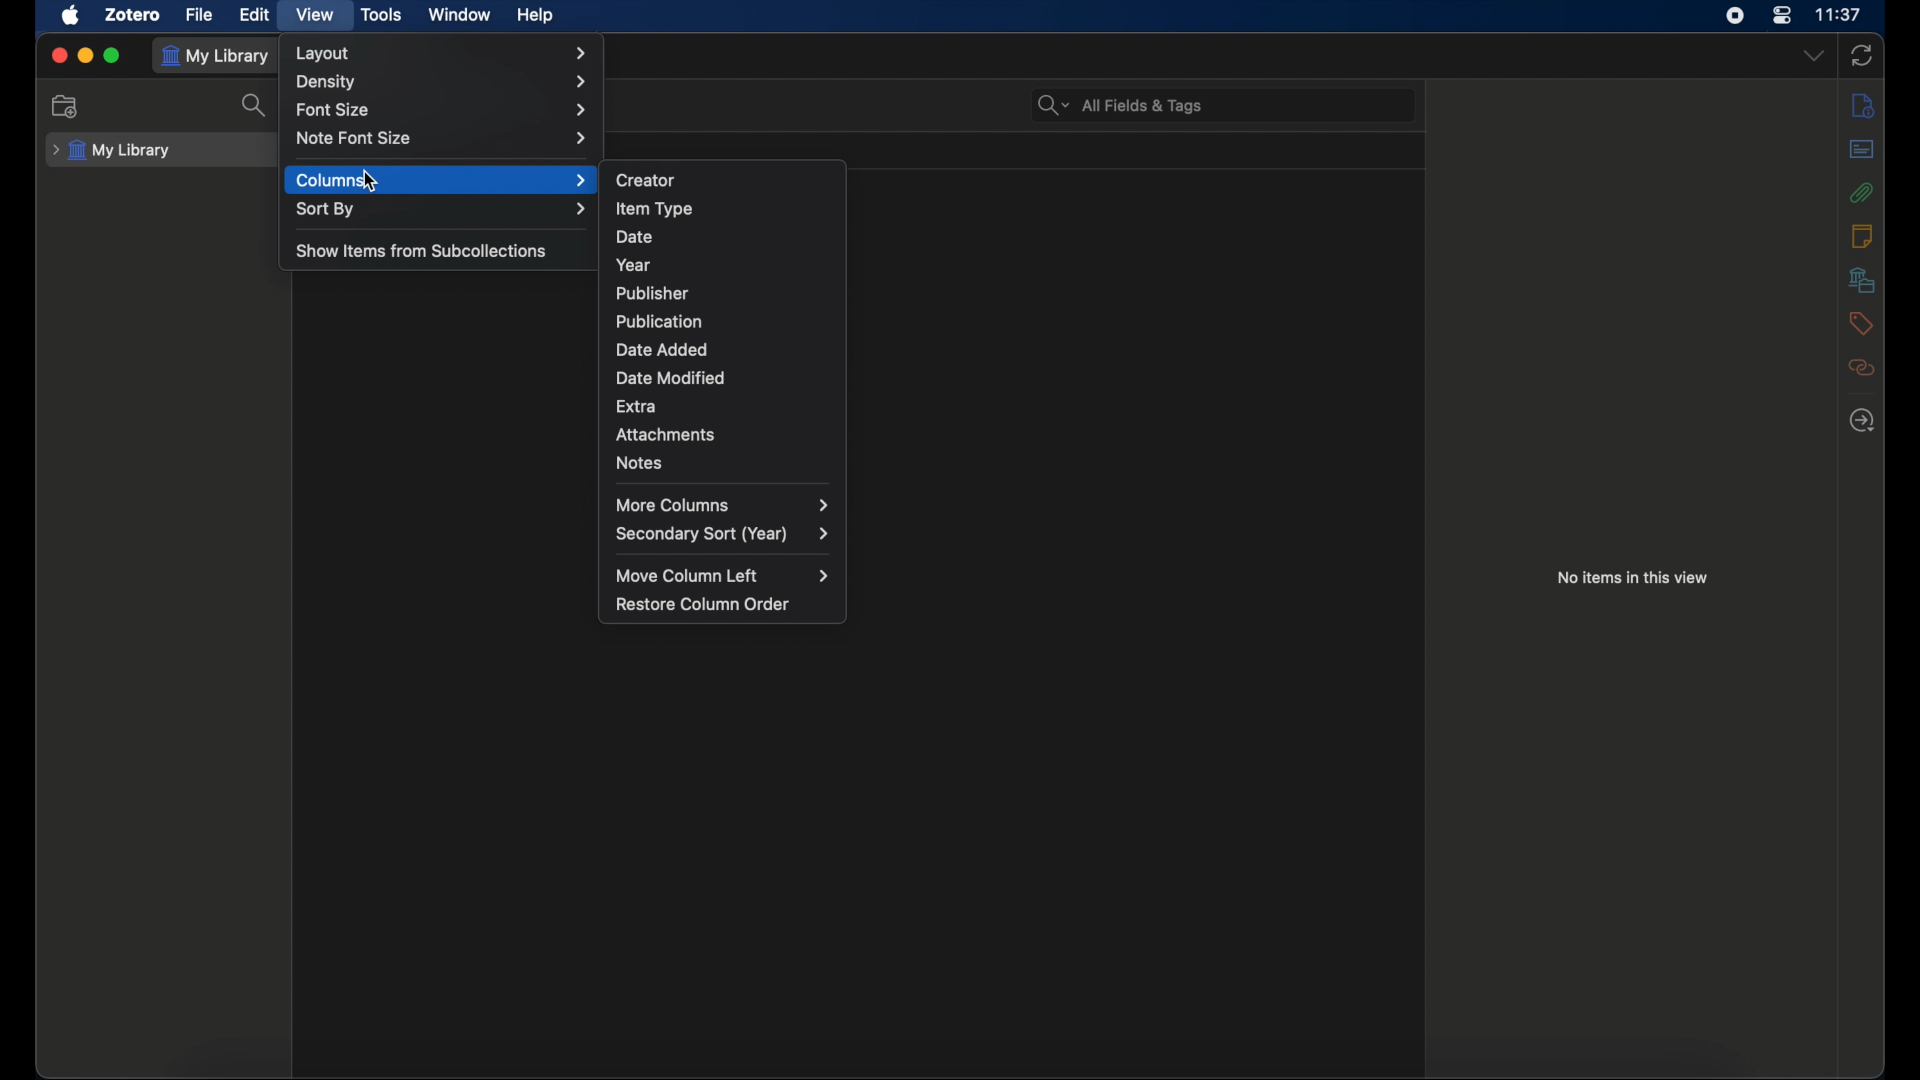 The height and width of the screenshot is (1080, 1920). I want to click on font size, so click(440, 108).